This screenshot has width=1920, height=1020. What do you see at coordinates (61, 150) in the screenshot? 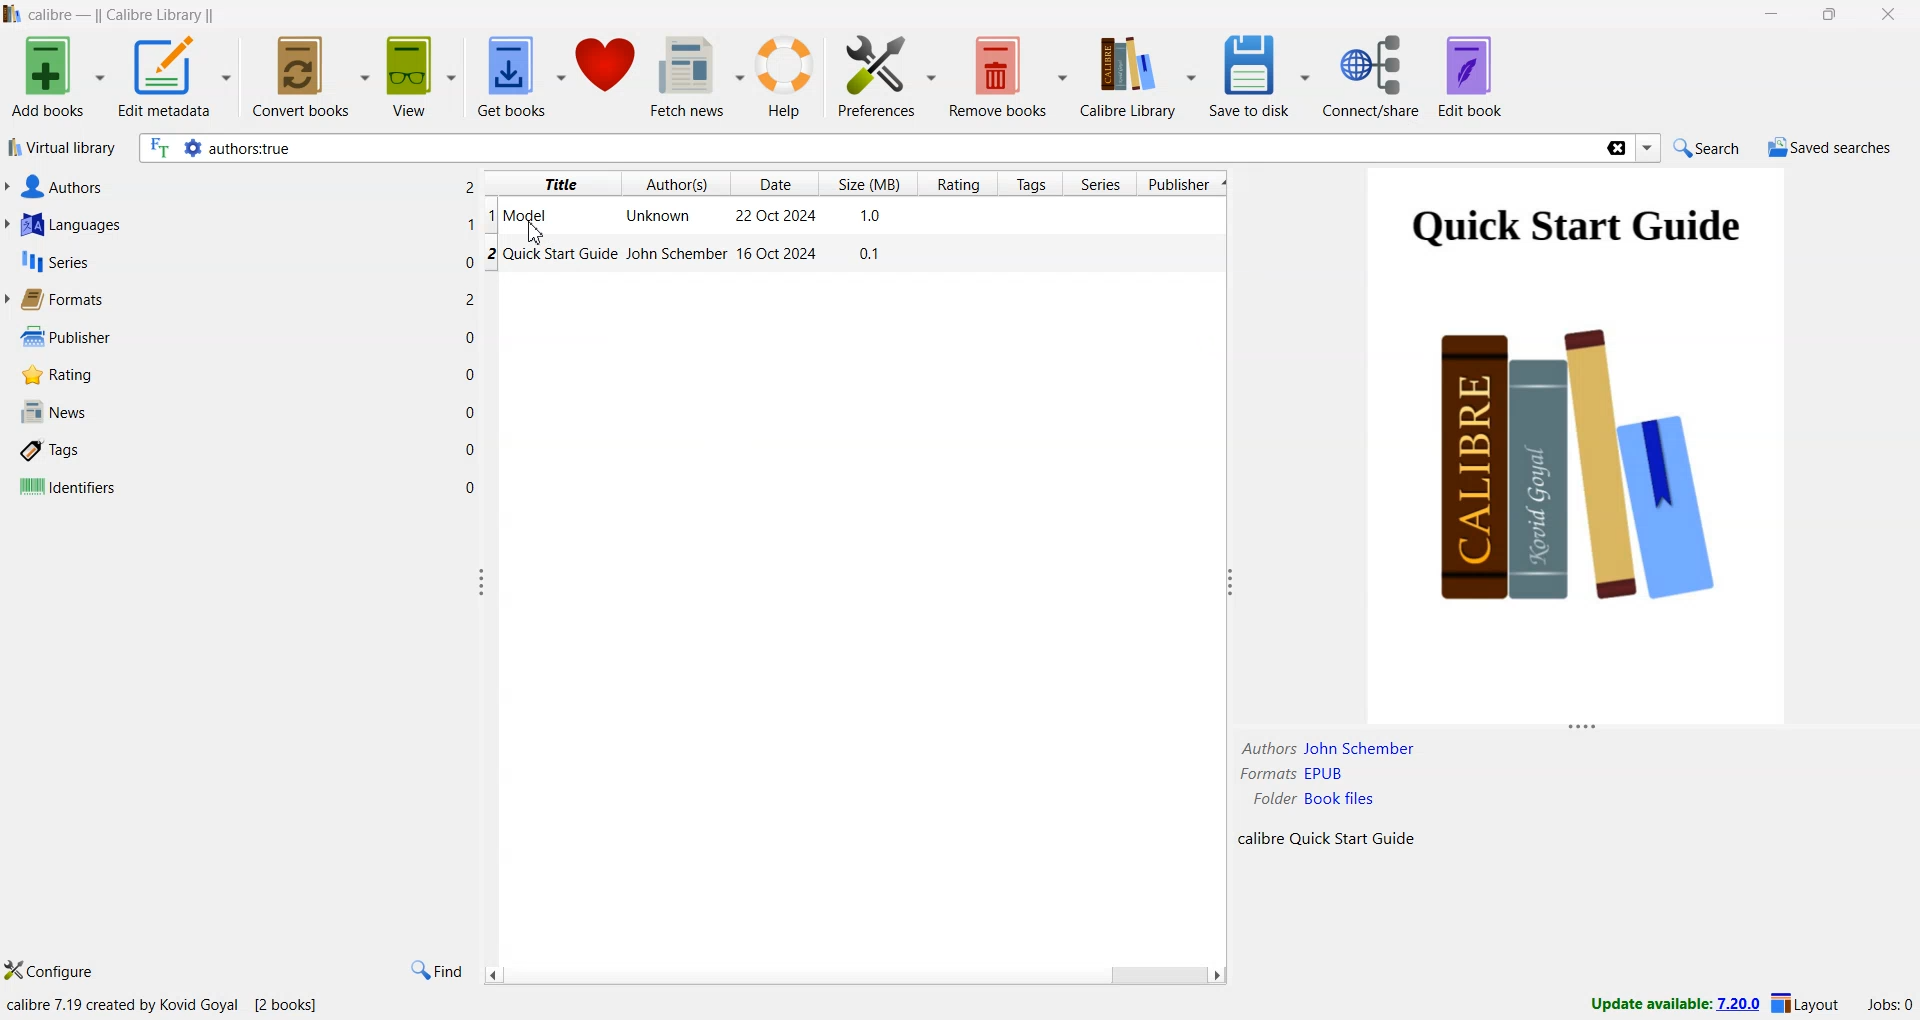
I see `virtual library` at bounding box center [61, 150].